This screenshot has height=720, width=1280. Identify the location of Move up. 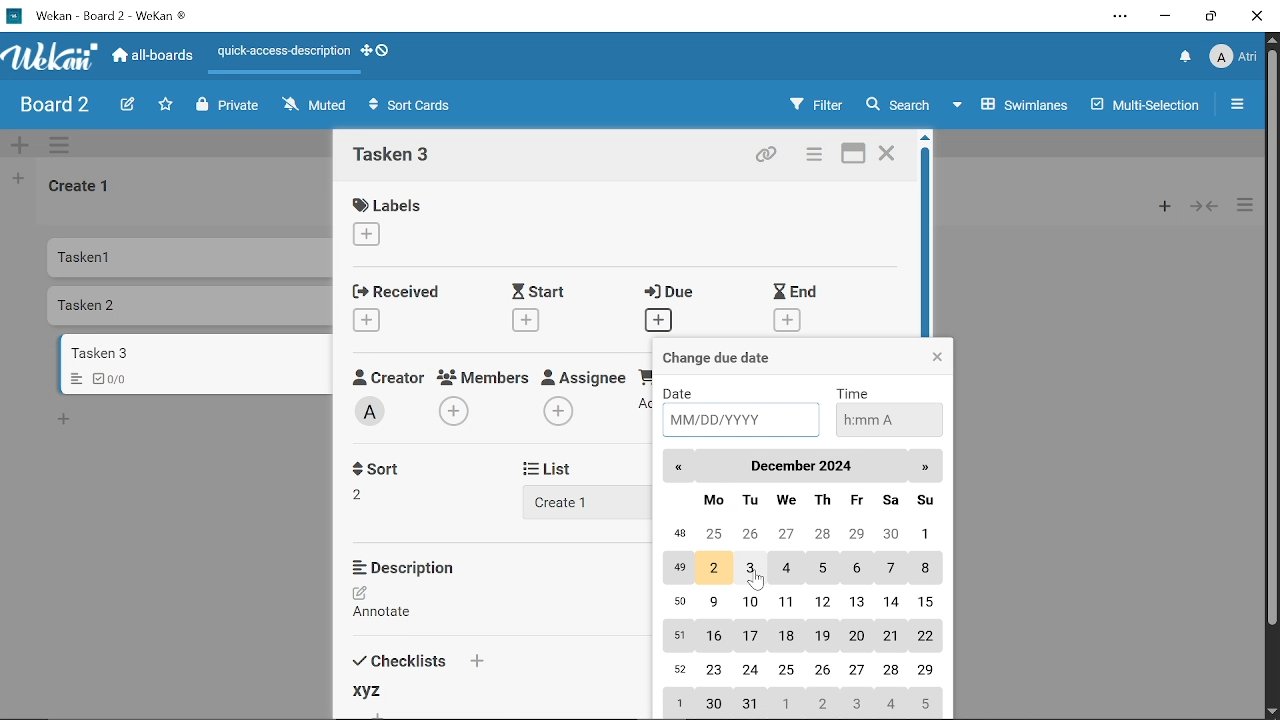
(1272, 40).